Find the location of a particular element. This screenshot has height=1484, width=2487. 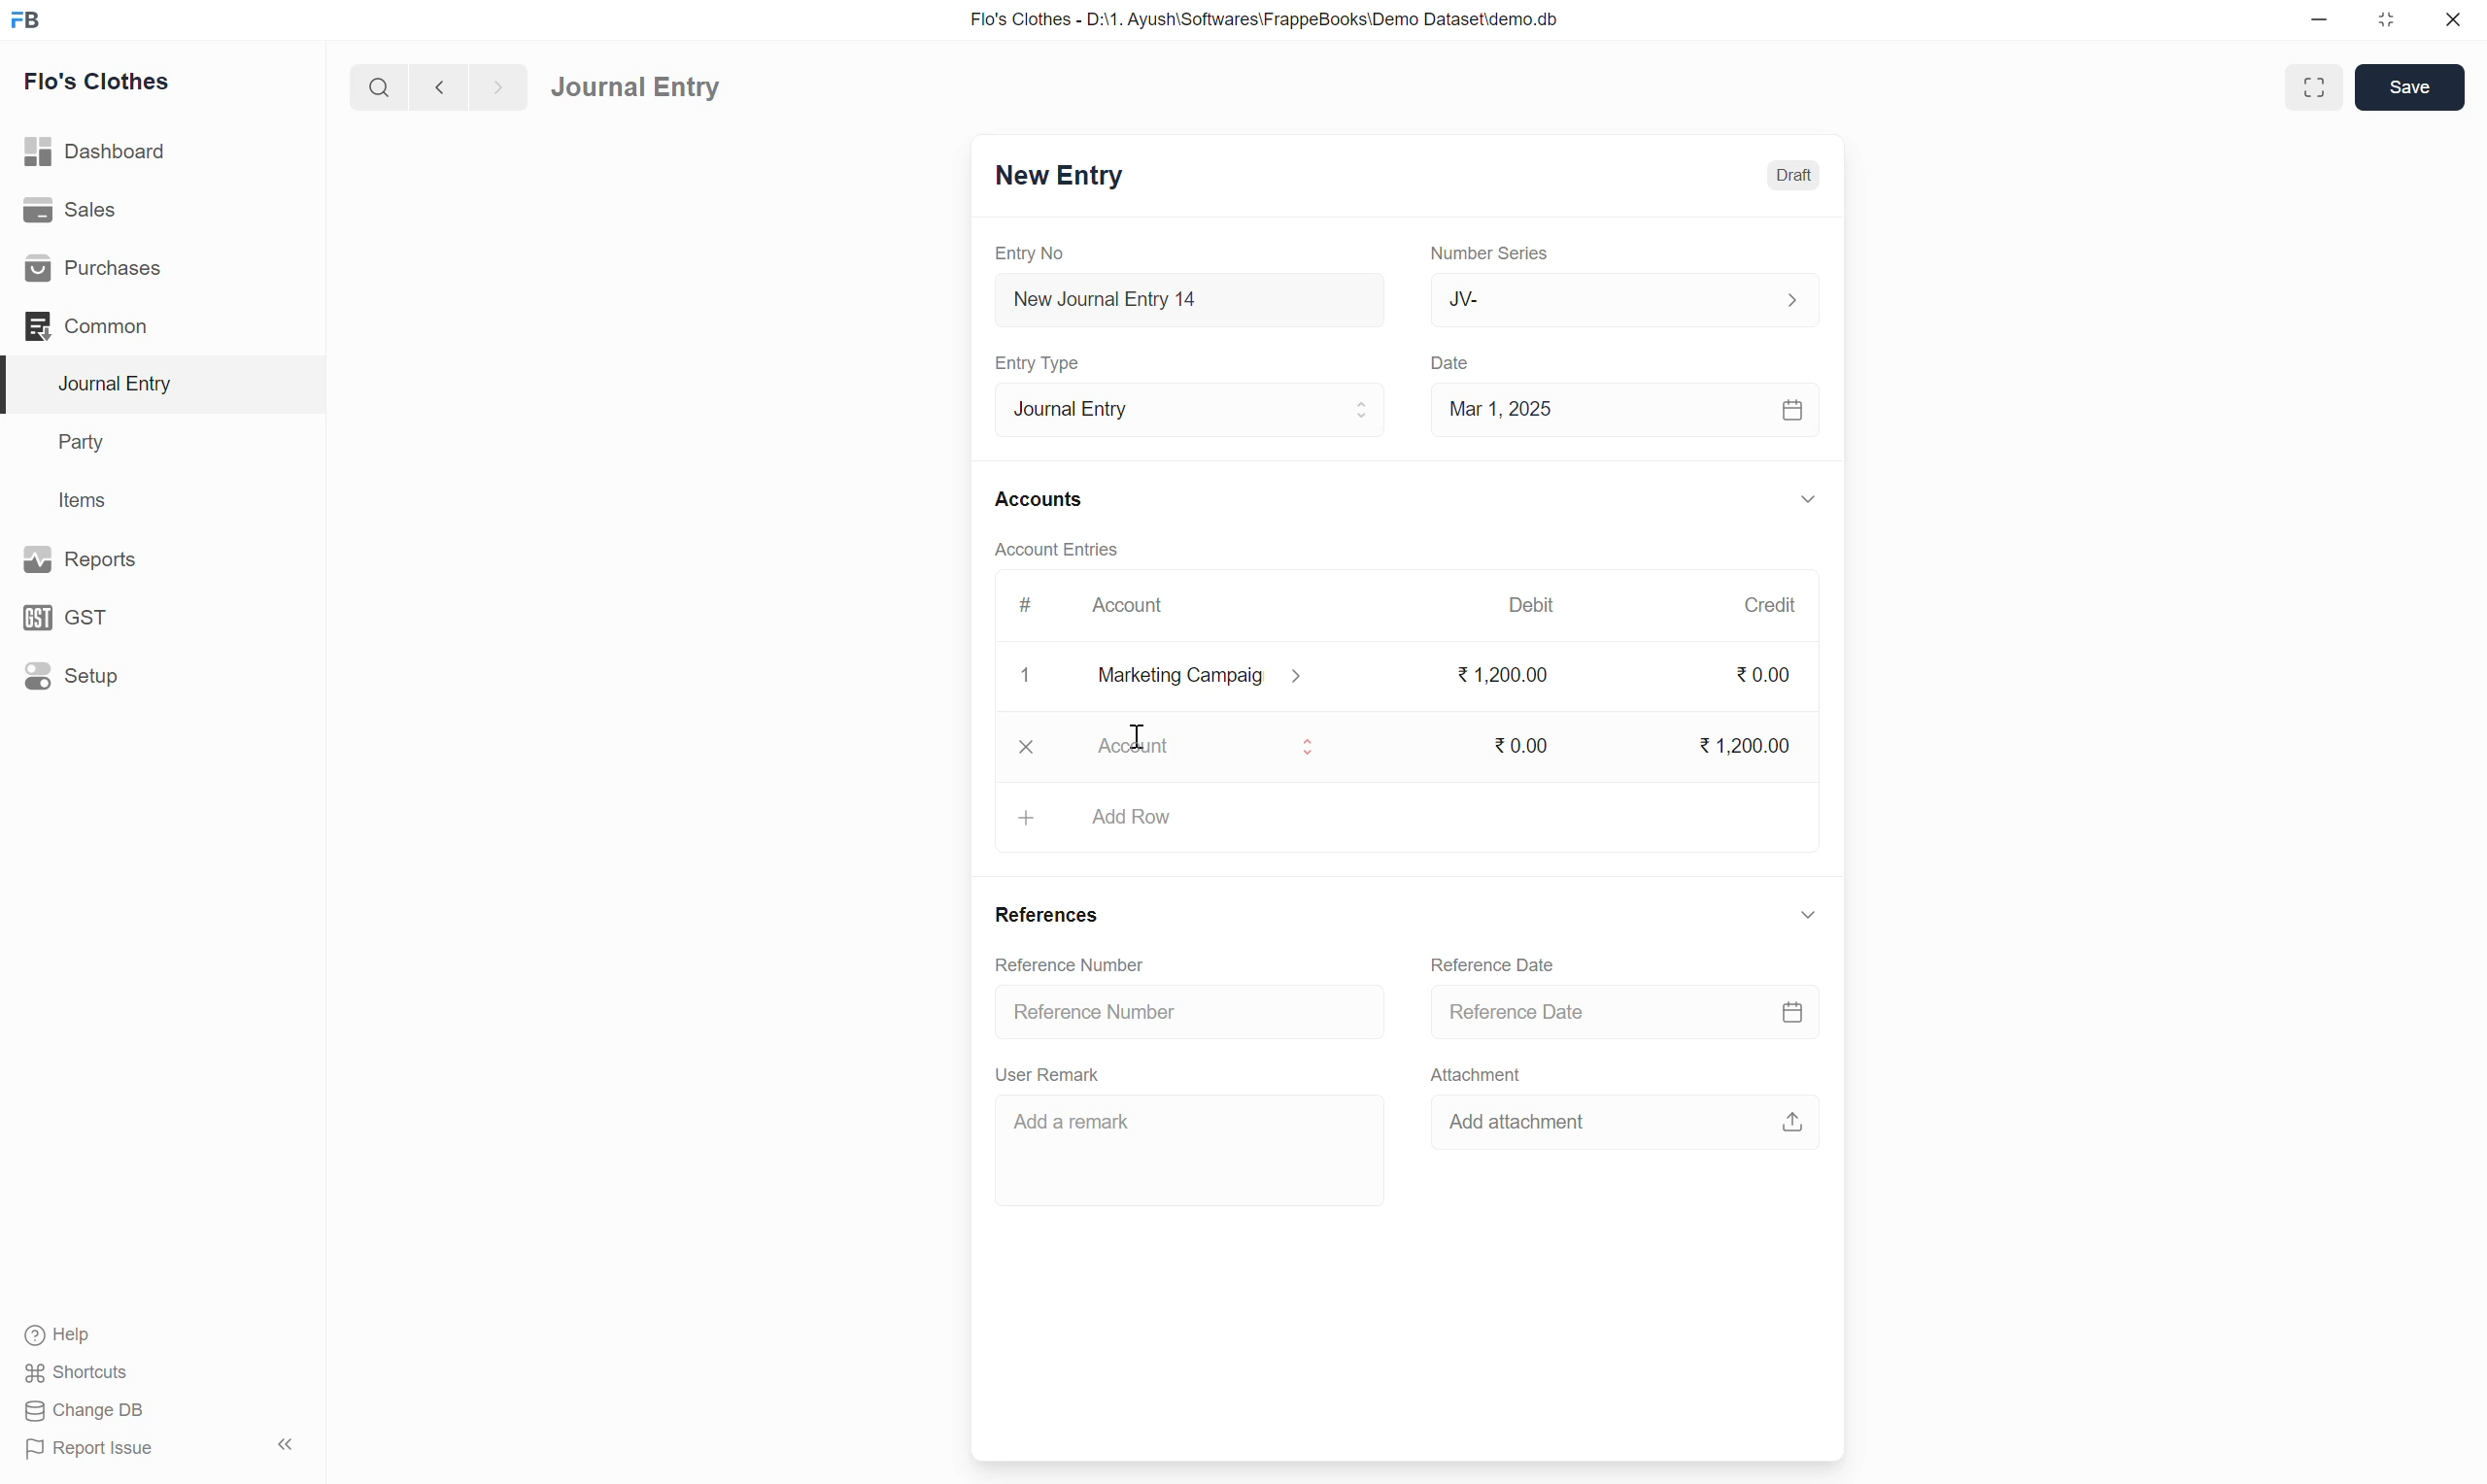

# is located at coordinates (1026, 605).